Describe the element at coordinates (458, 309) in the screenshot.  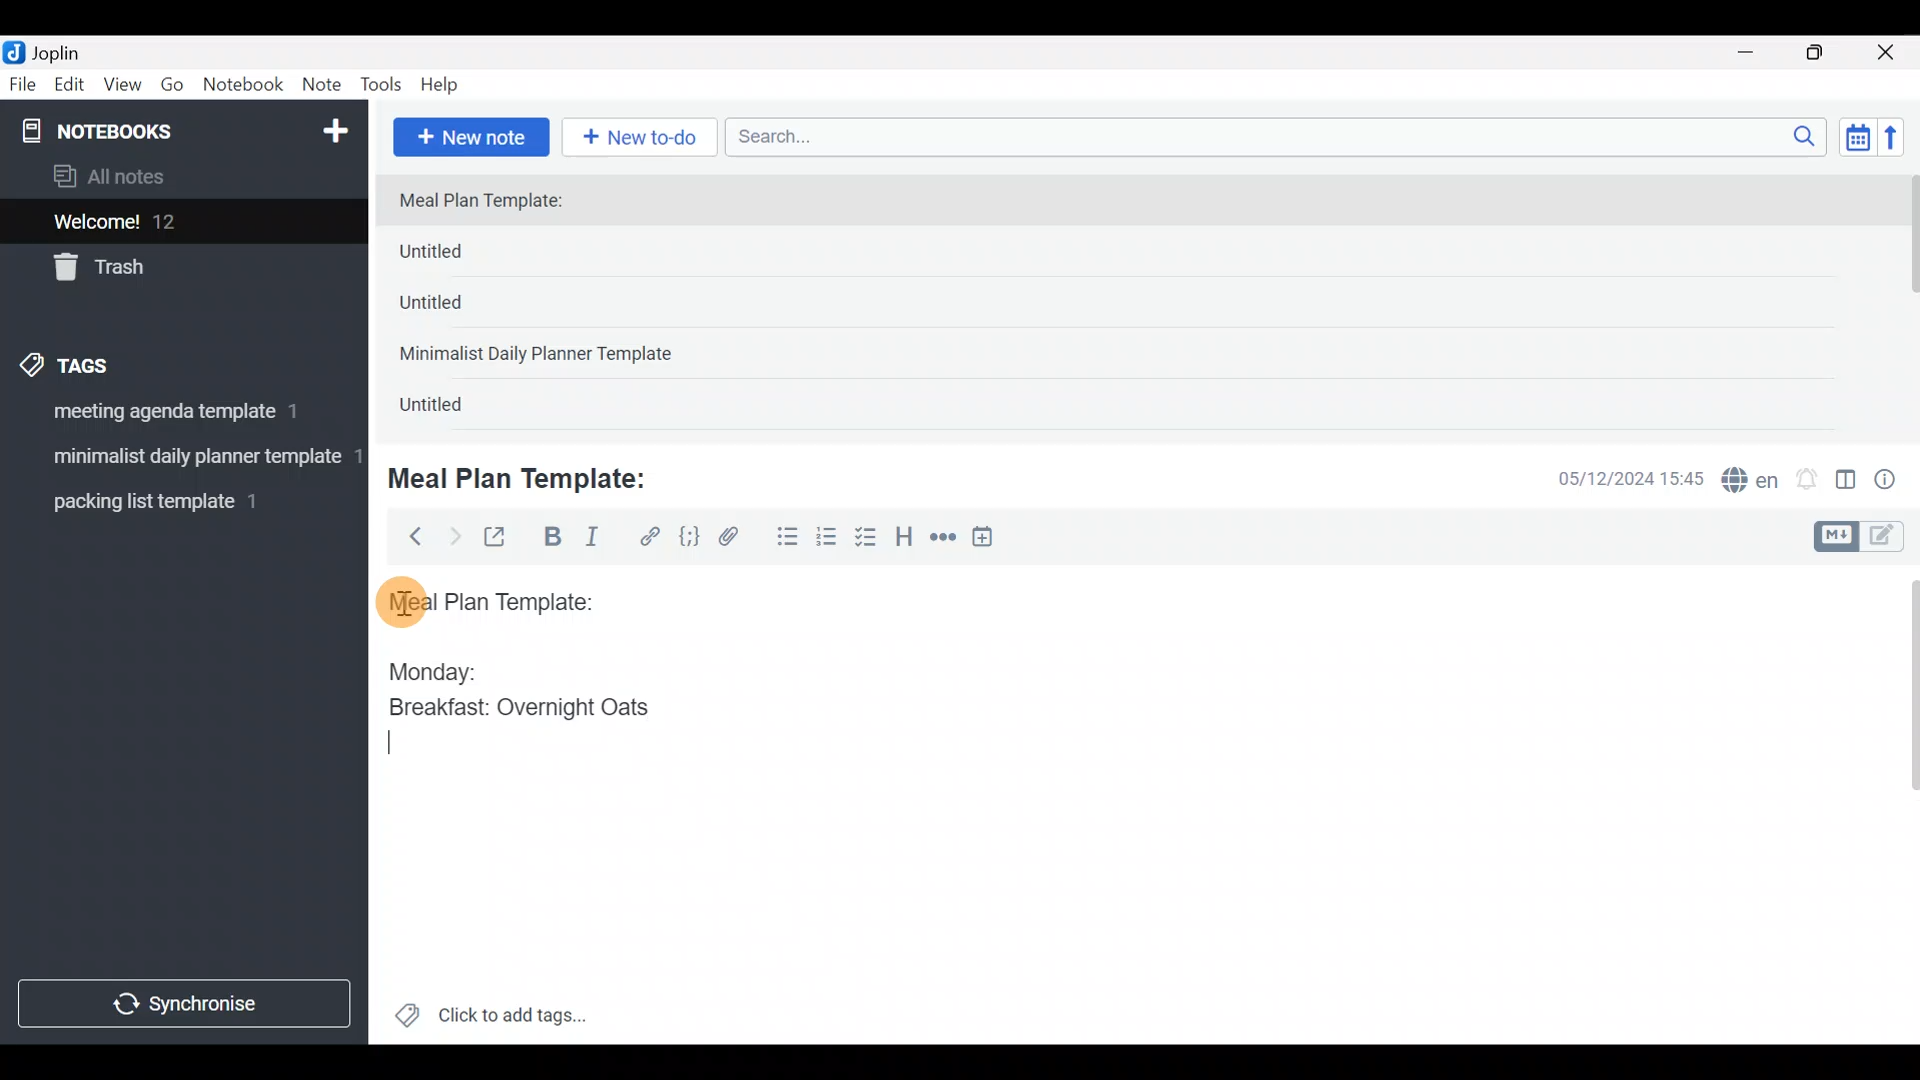
I see `Untitled` at that location.